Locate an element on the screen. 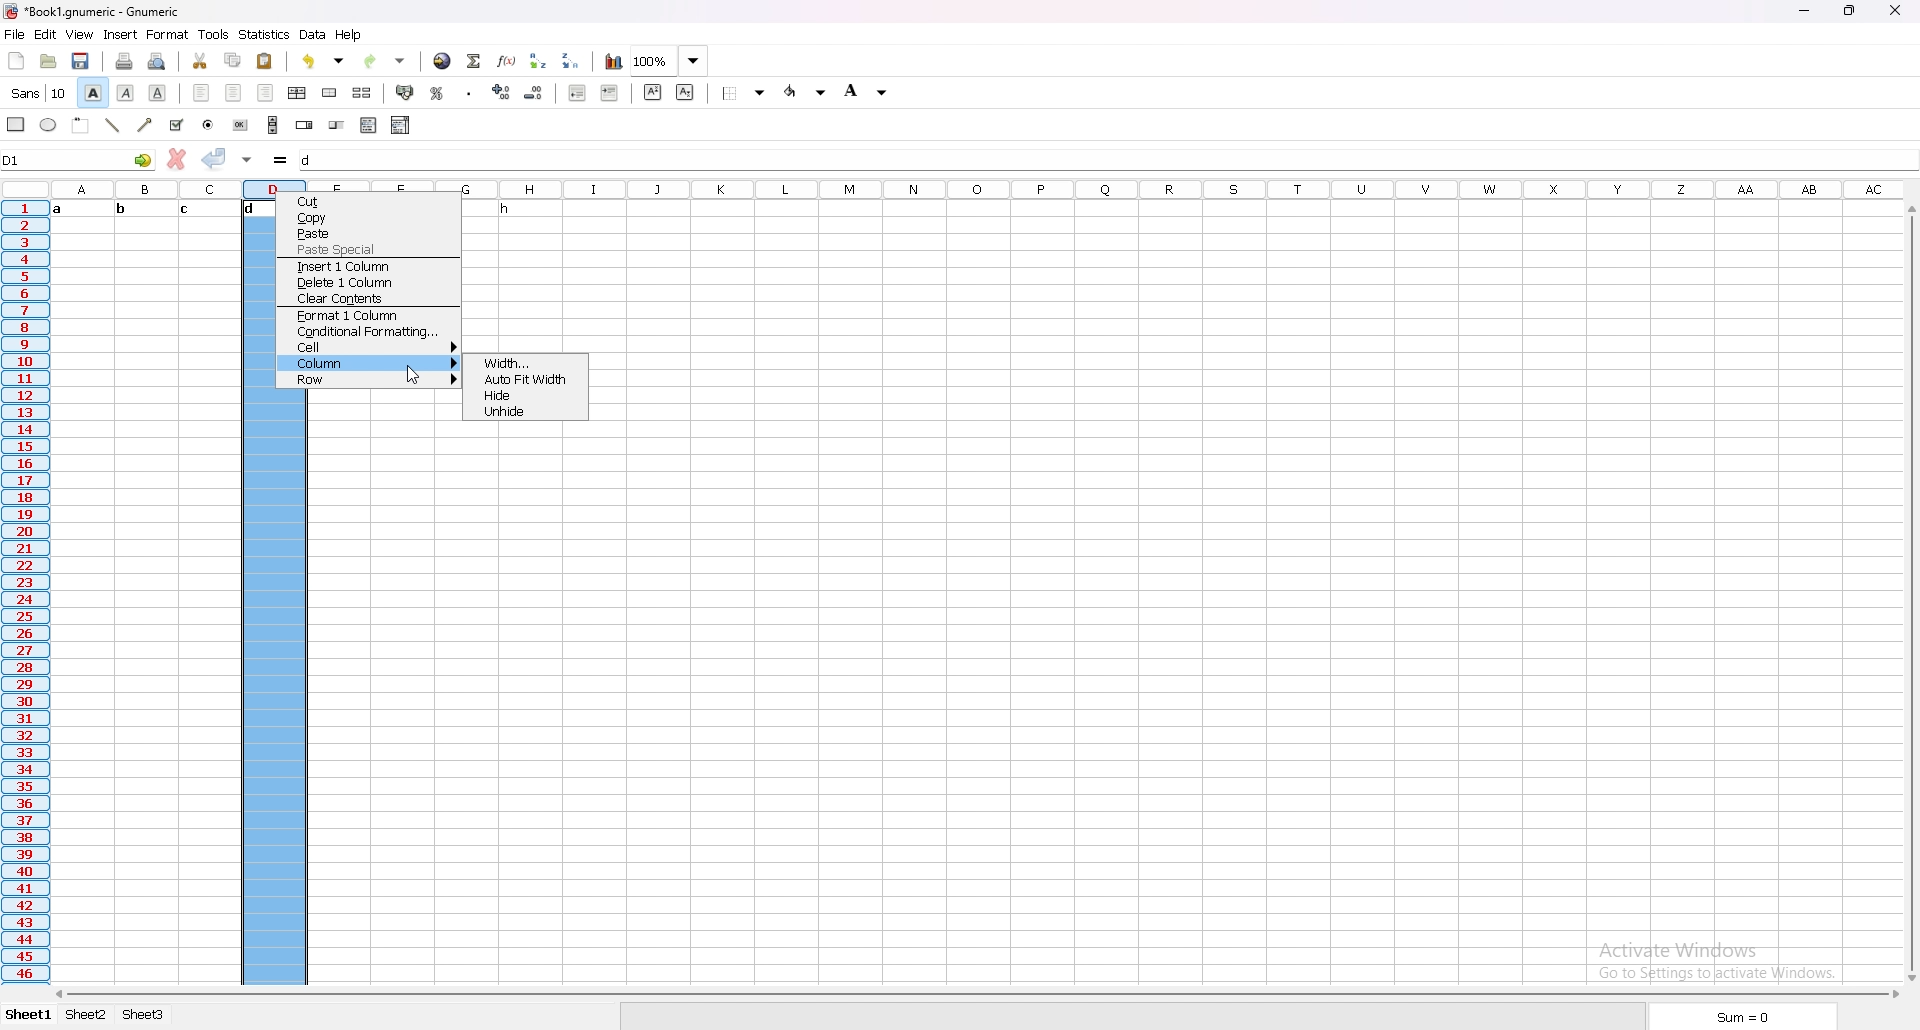  text is located at coordinates (498, 210).